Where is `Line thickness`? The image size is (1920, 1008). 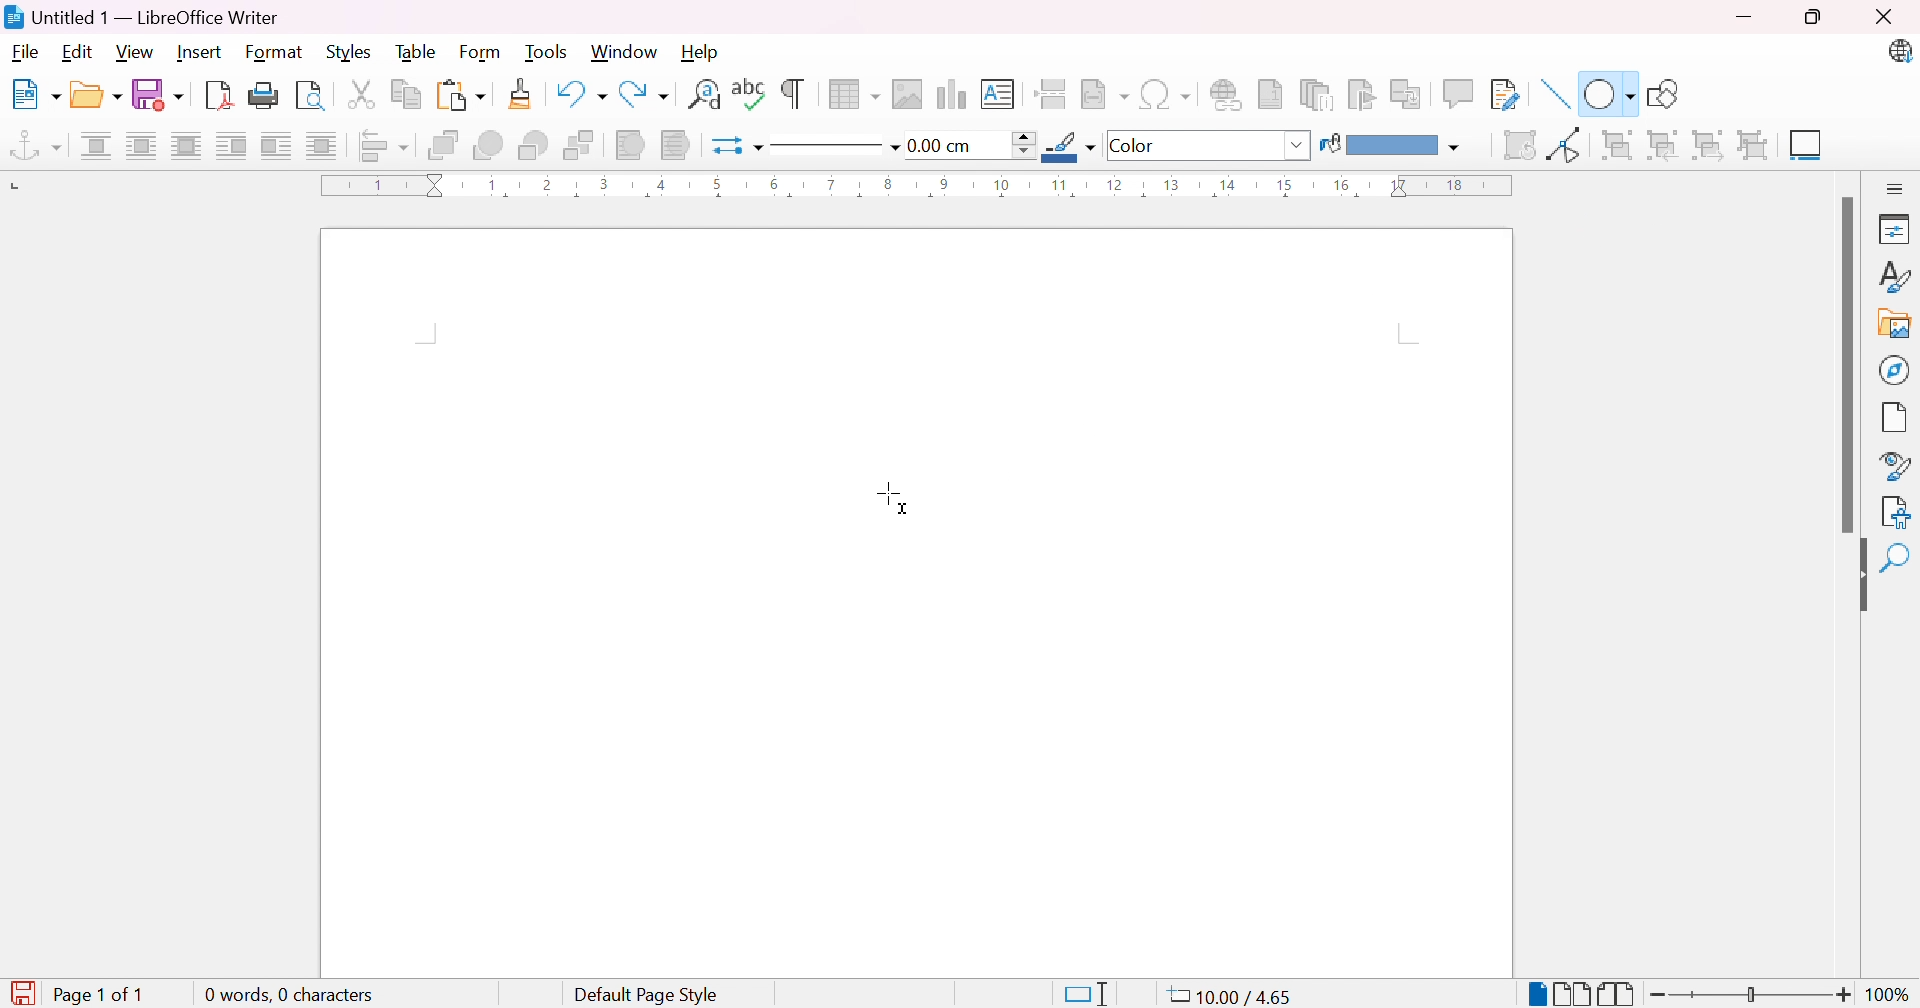 Line thickness is located at coordinates (971, 146).